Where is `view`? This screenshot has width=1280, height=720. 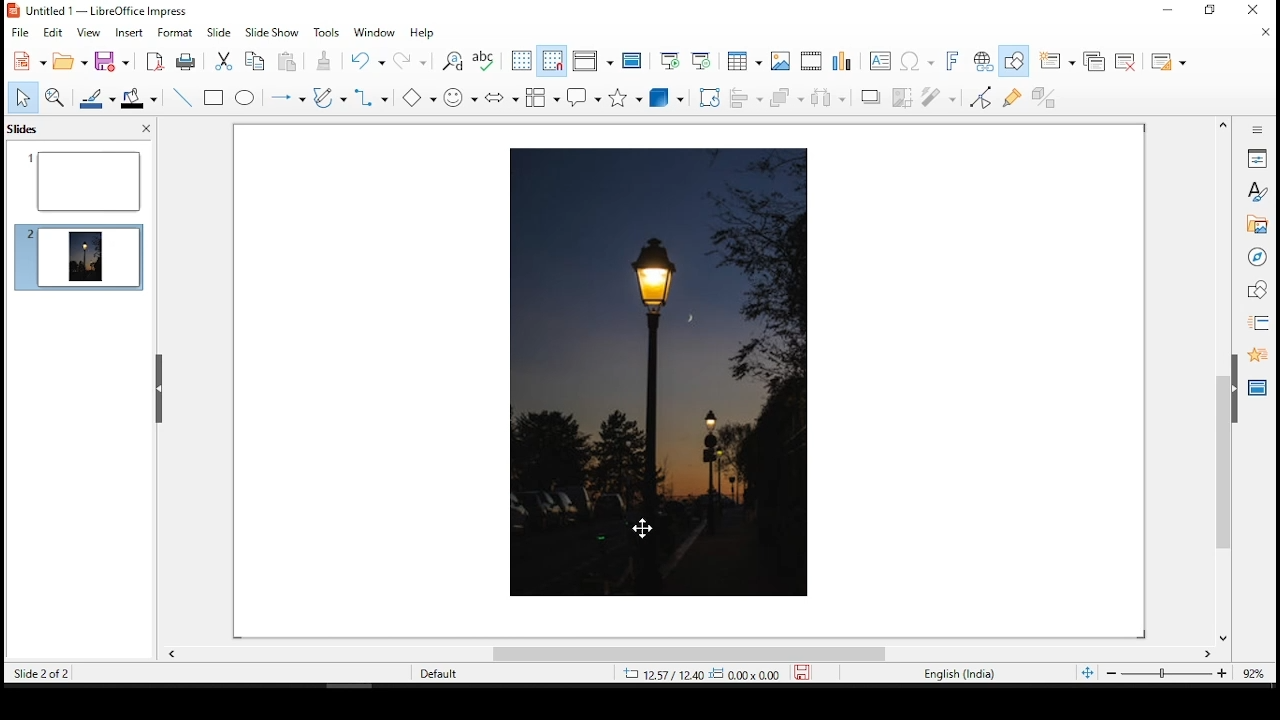 view is located at coordinates (89, 33).